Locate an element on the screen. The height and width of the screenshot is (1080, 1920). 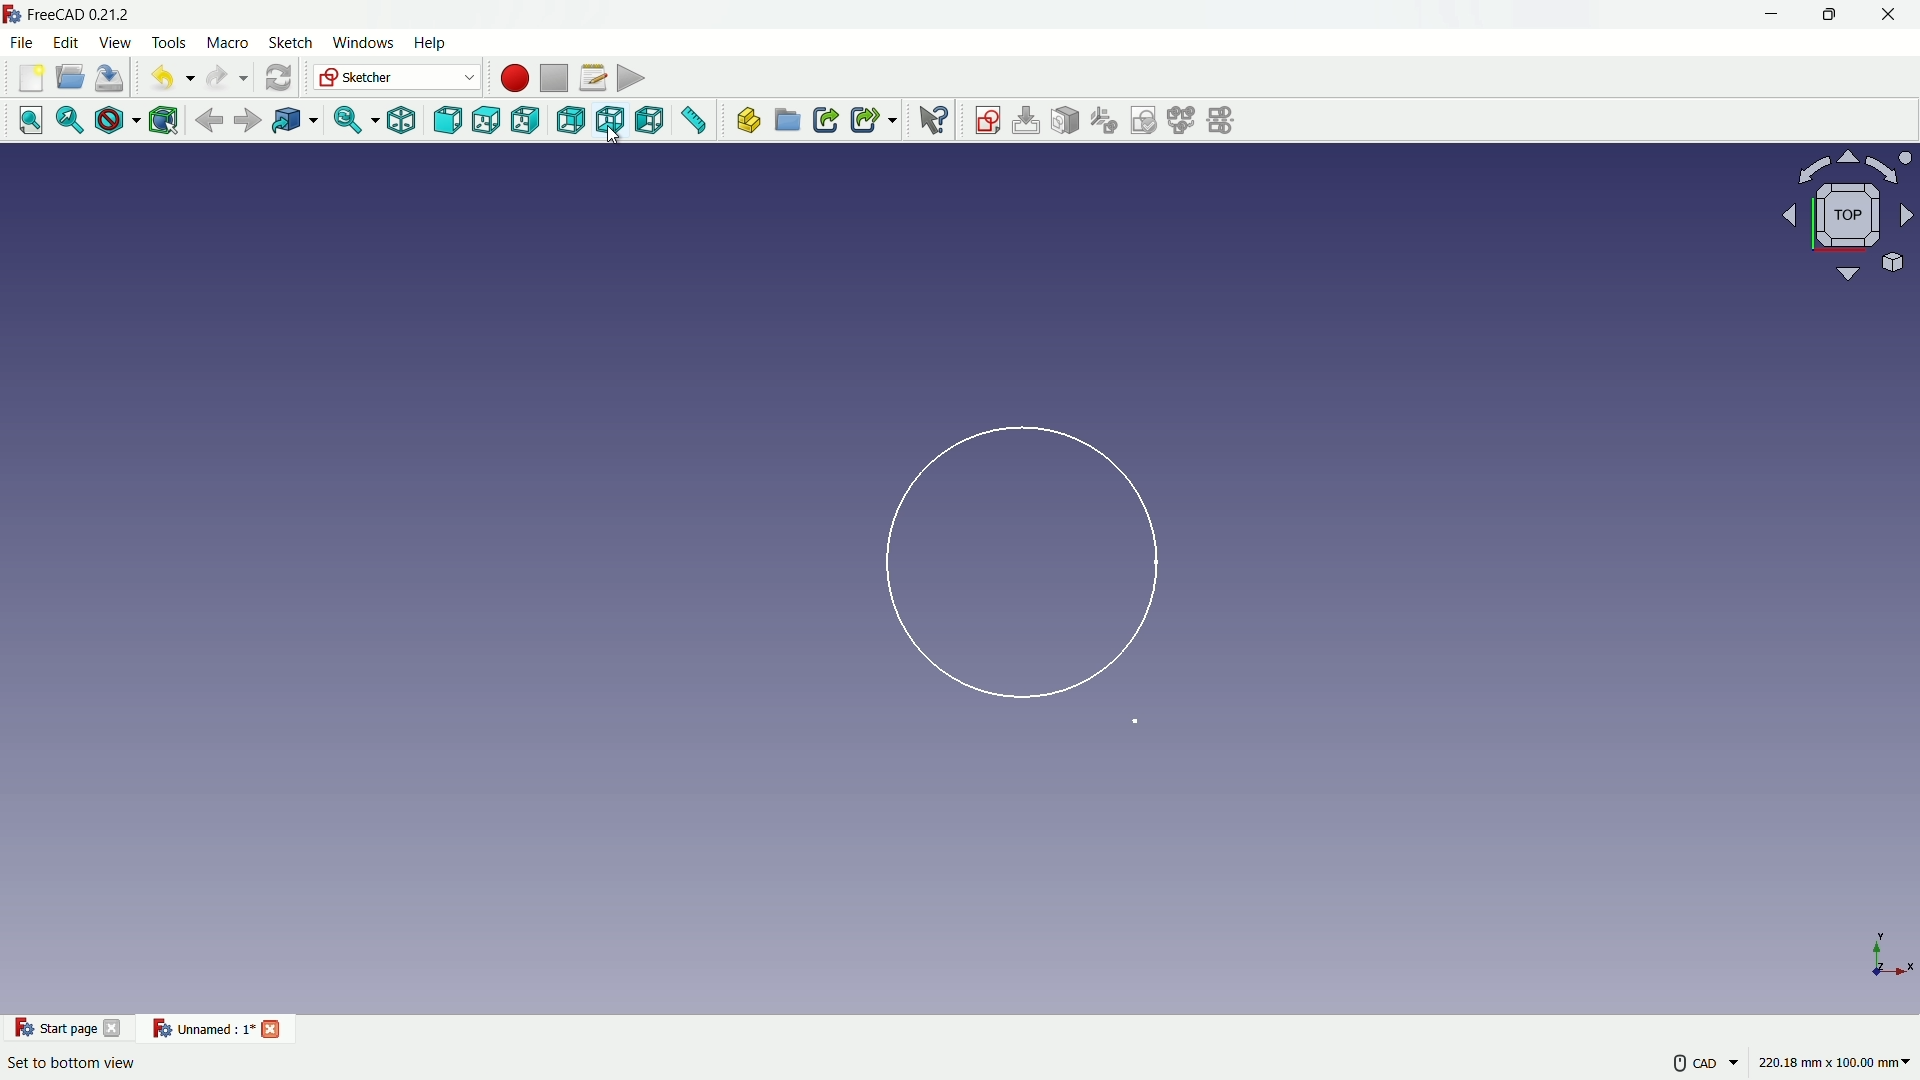
sketch menu is located at coordinates (293, 45).